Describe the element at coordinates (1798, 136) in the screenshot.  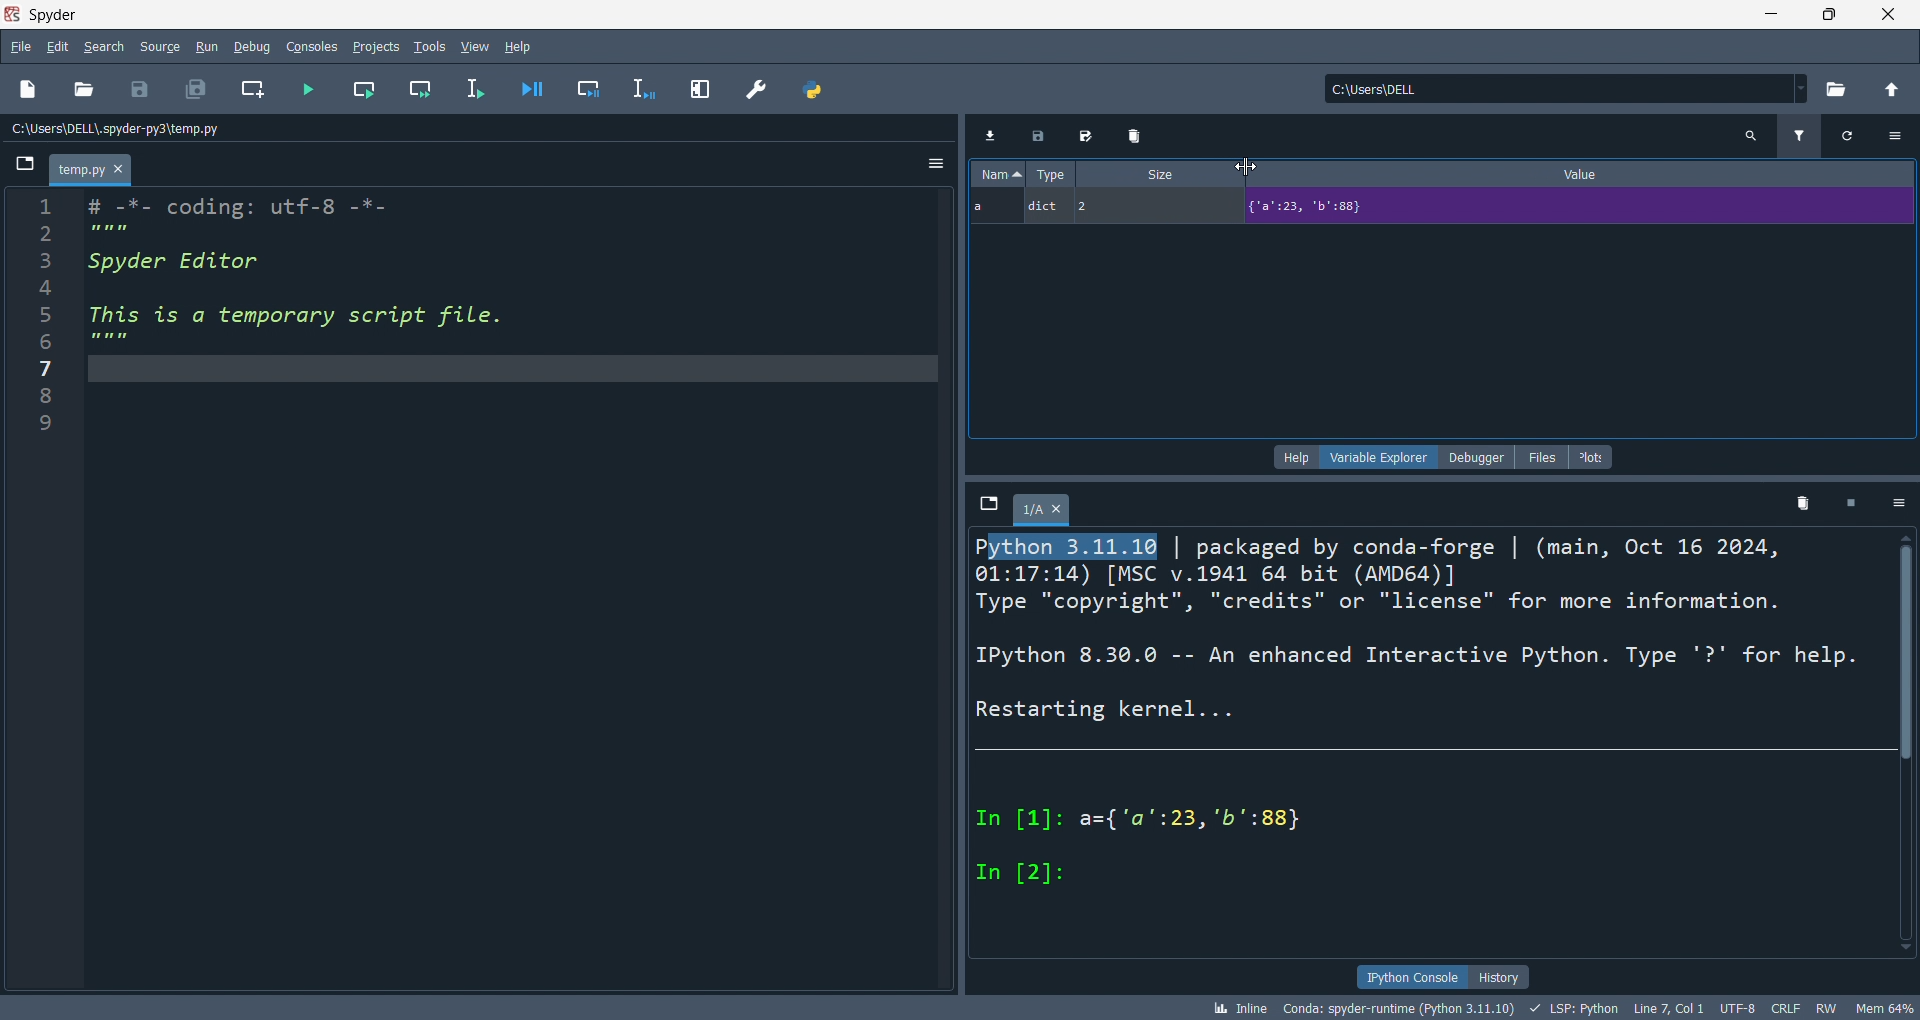
I see `filter` at that location.